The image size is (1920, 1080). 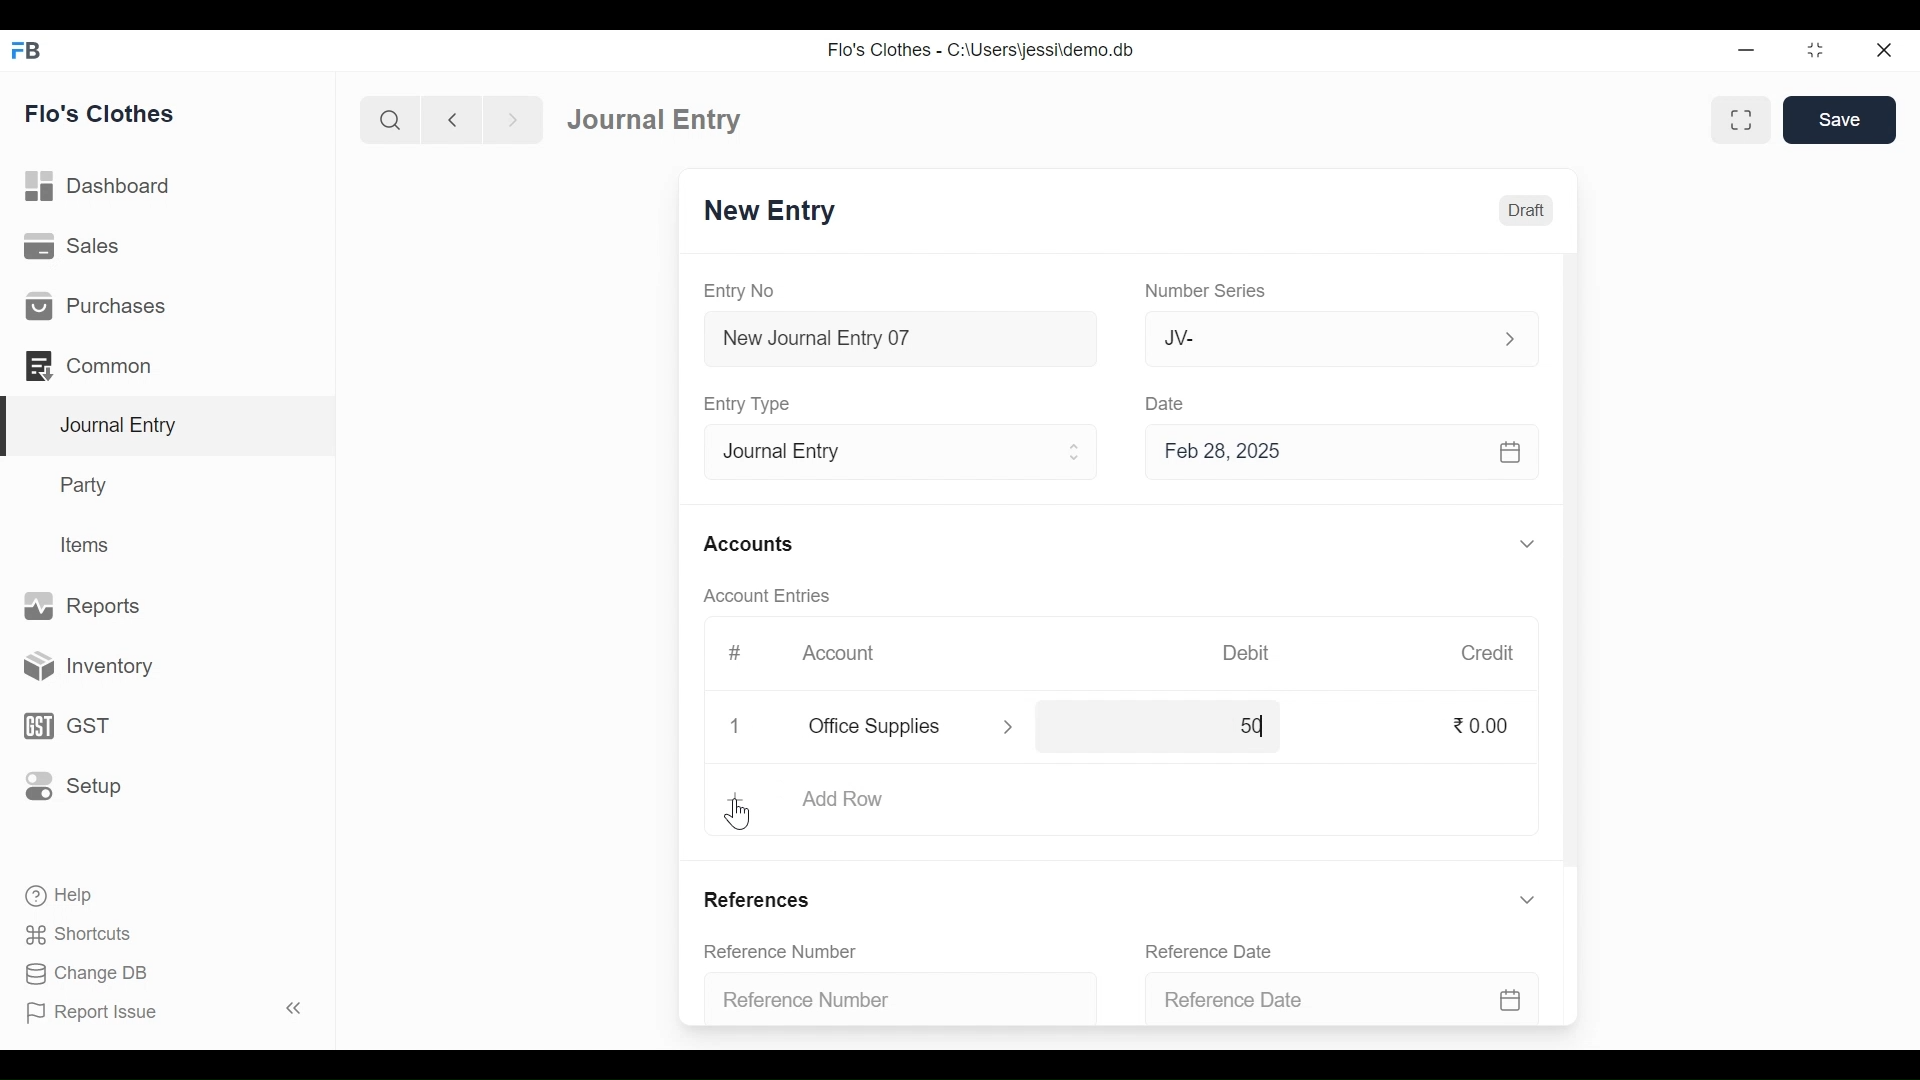 What do you see at coordinates (742, 816) in the screenshot?
I see `cursor` at bounding box center [742, 816].